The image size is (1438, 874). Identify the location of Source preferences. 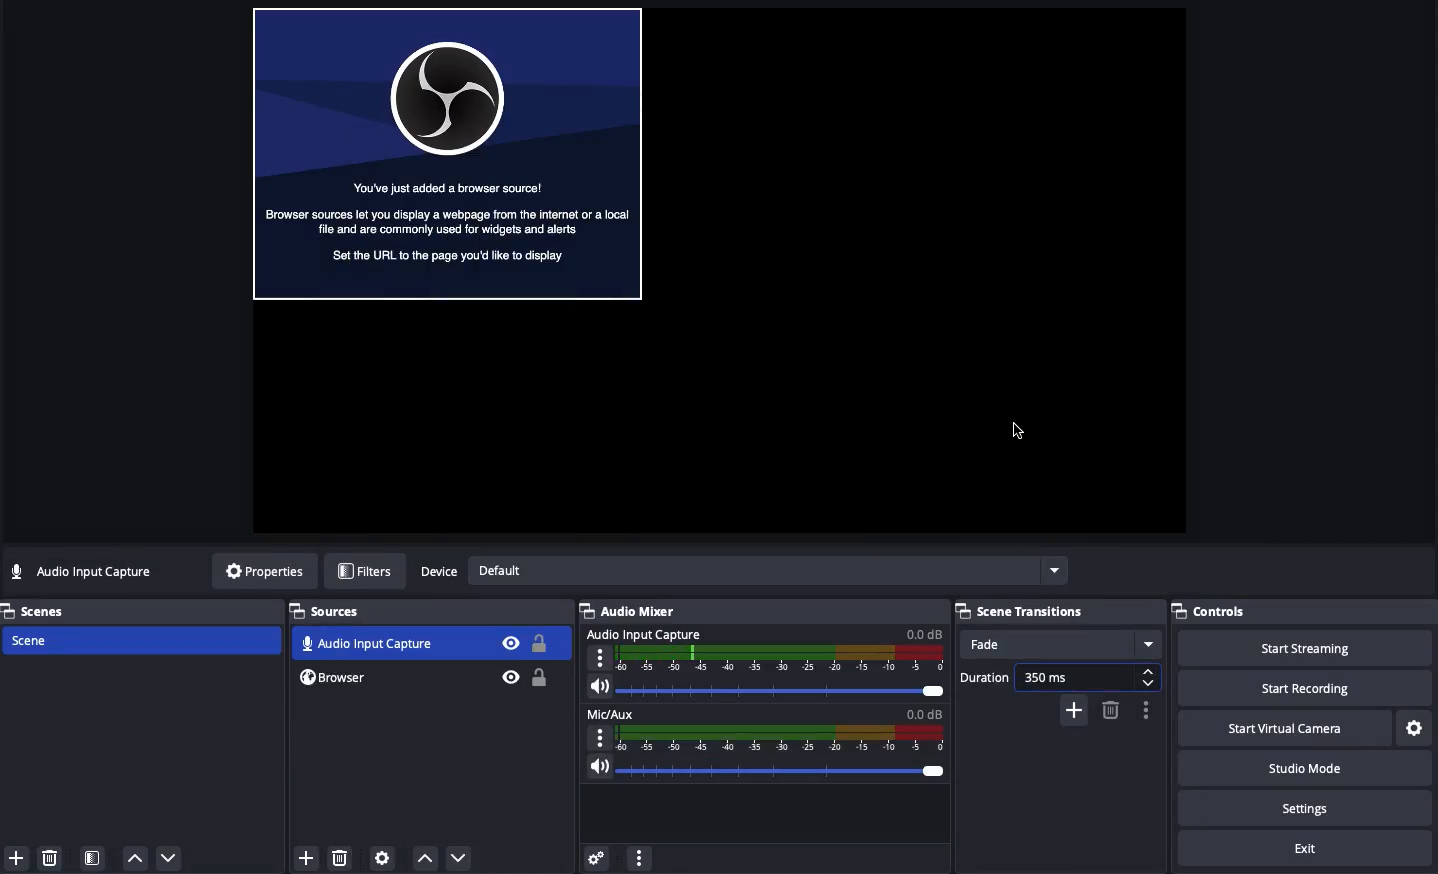
(380, 859).